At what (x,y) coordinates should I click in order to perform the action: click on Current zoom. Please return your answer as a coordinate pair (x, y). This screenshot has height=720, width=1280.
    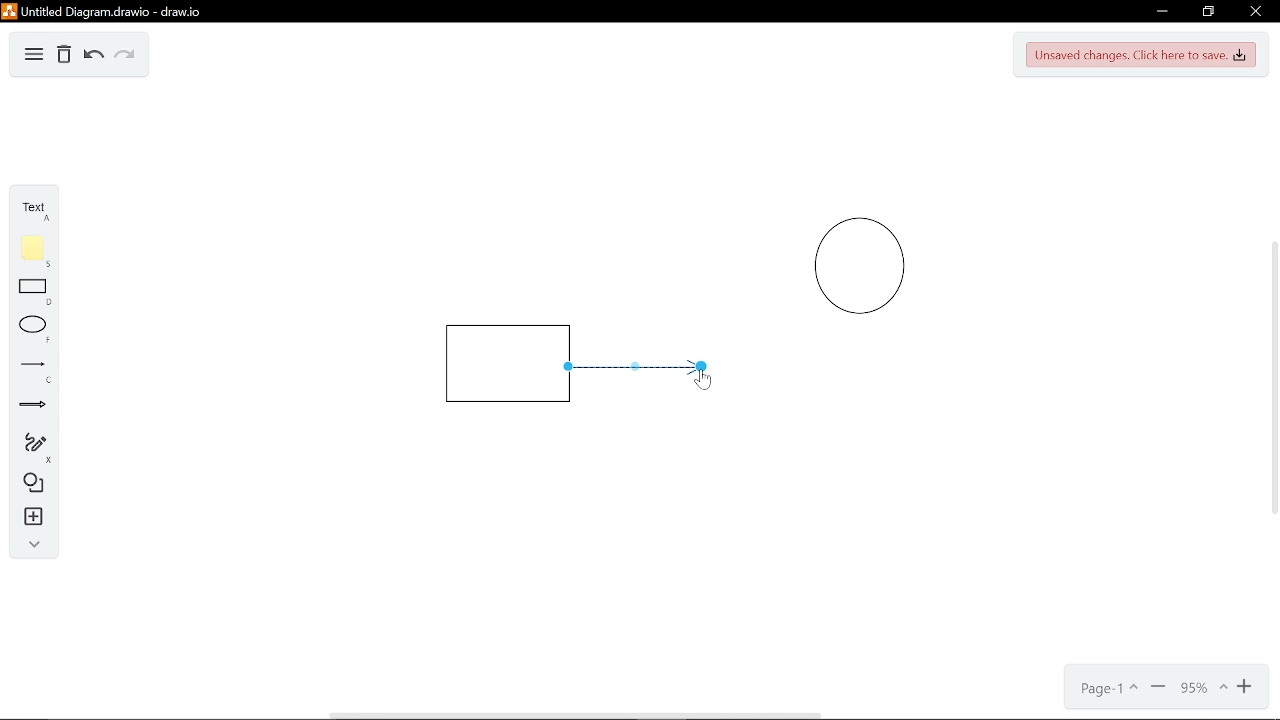
    Looking at the image, I should click on (1202, 688).